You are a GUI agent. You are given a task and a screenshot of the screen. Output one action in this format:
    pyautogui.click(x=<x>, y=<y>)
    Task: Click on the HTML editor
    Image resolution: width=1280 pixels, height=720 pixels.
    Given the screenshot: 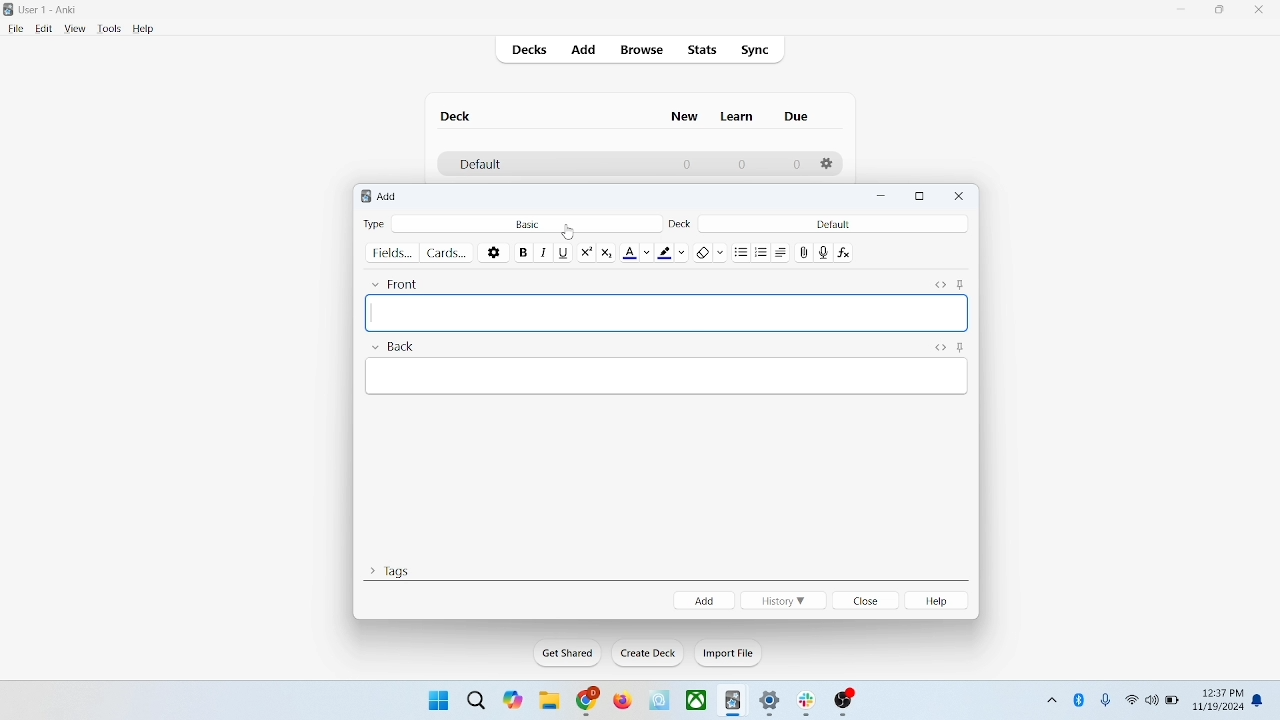 What is the action you would take?
    pyautogui.click(x=939, y=348)
    